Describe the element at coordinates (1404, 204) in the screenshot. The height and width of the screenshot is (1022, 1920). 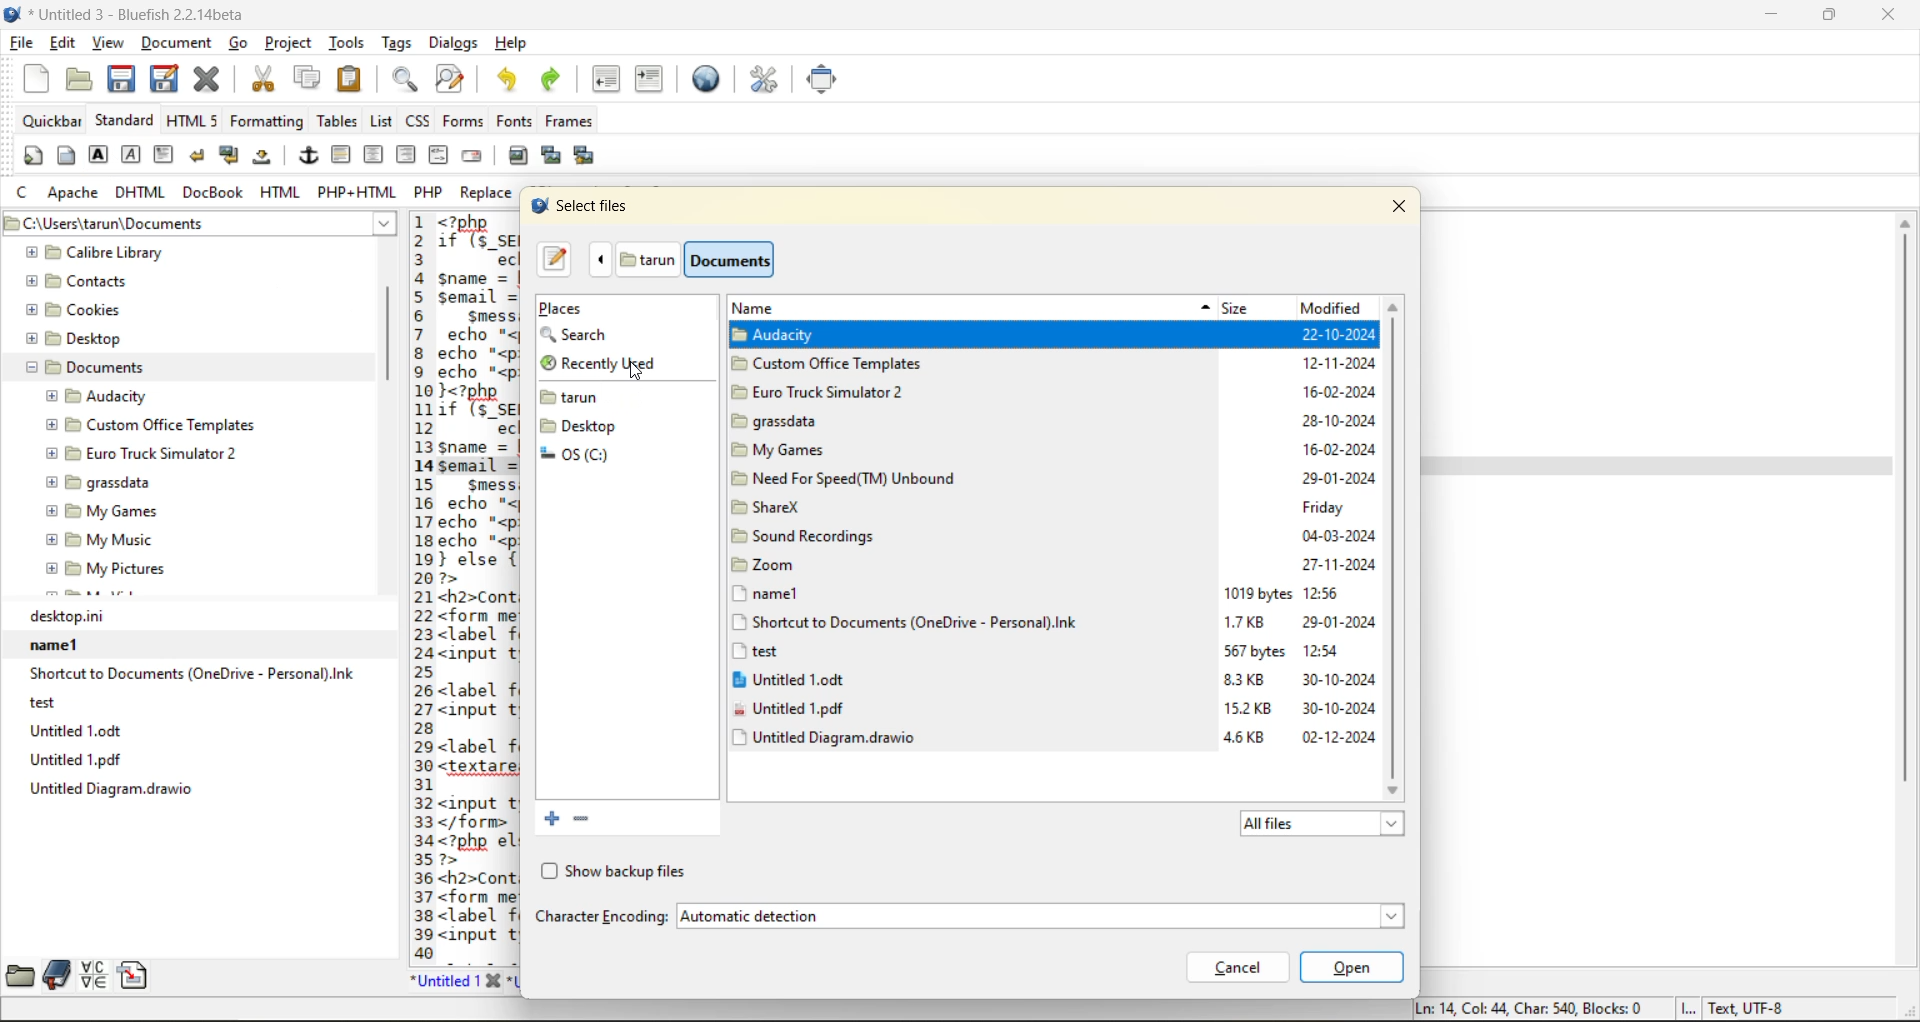
I see `close` at that location.